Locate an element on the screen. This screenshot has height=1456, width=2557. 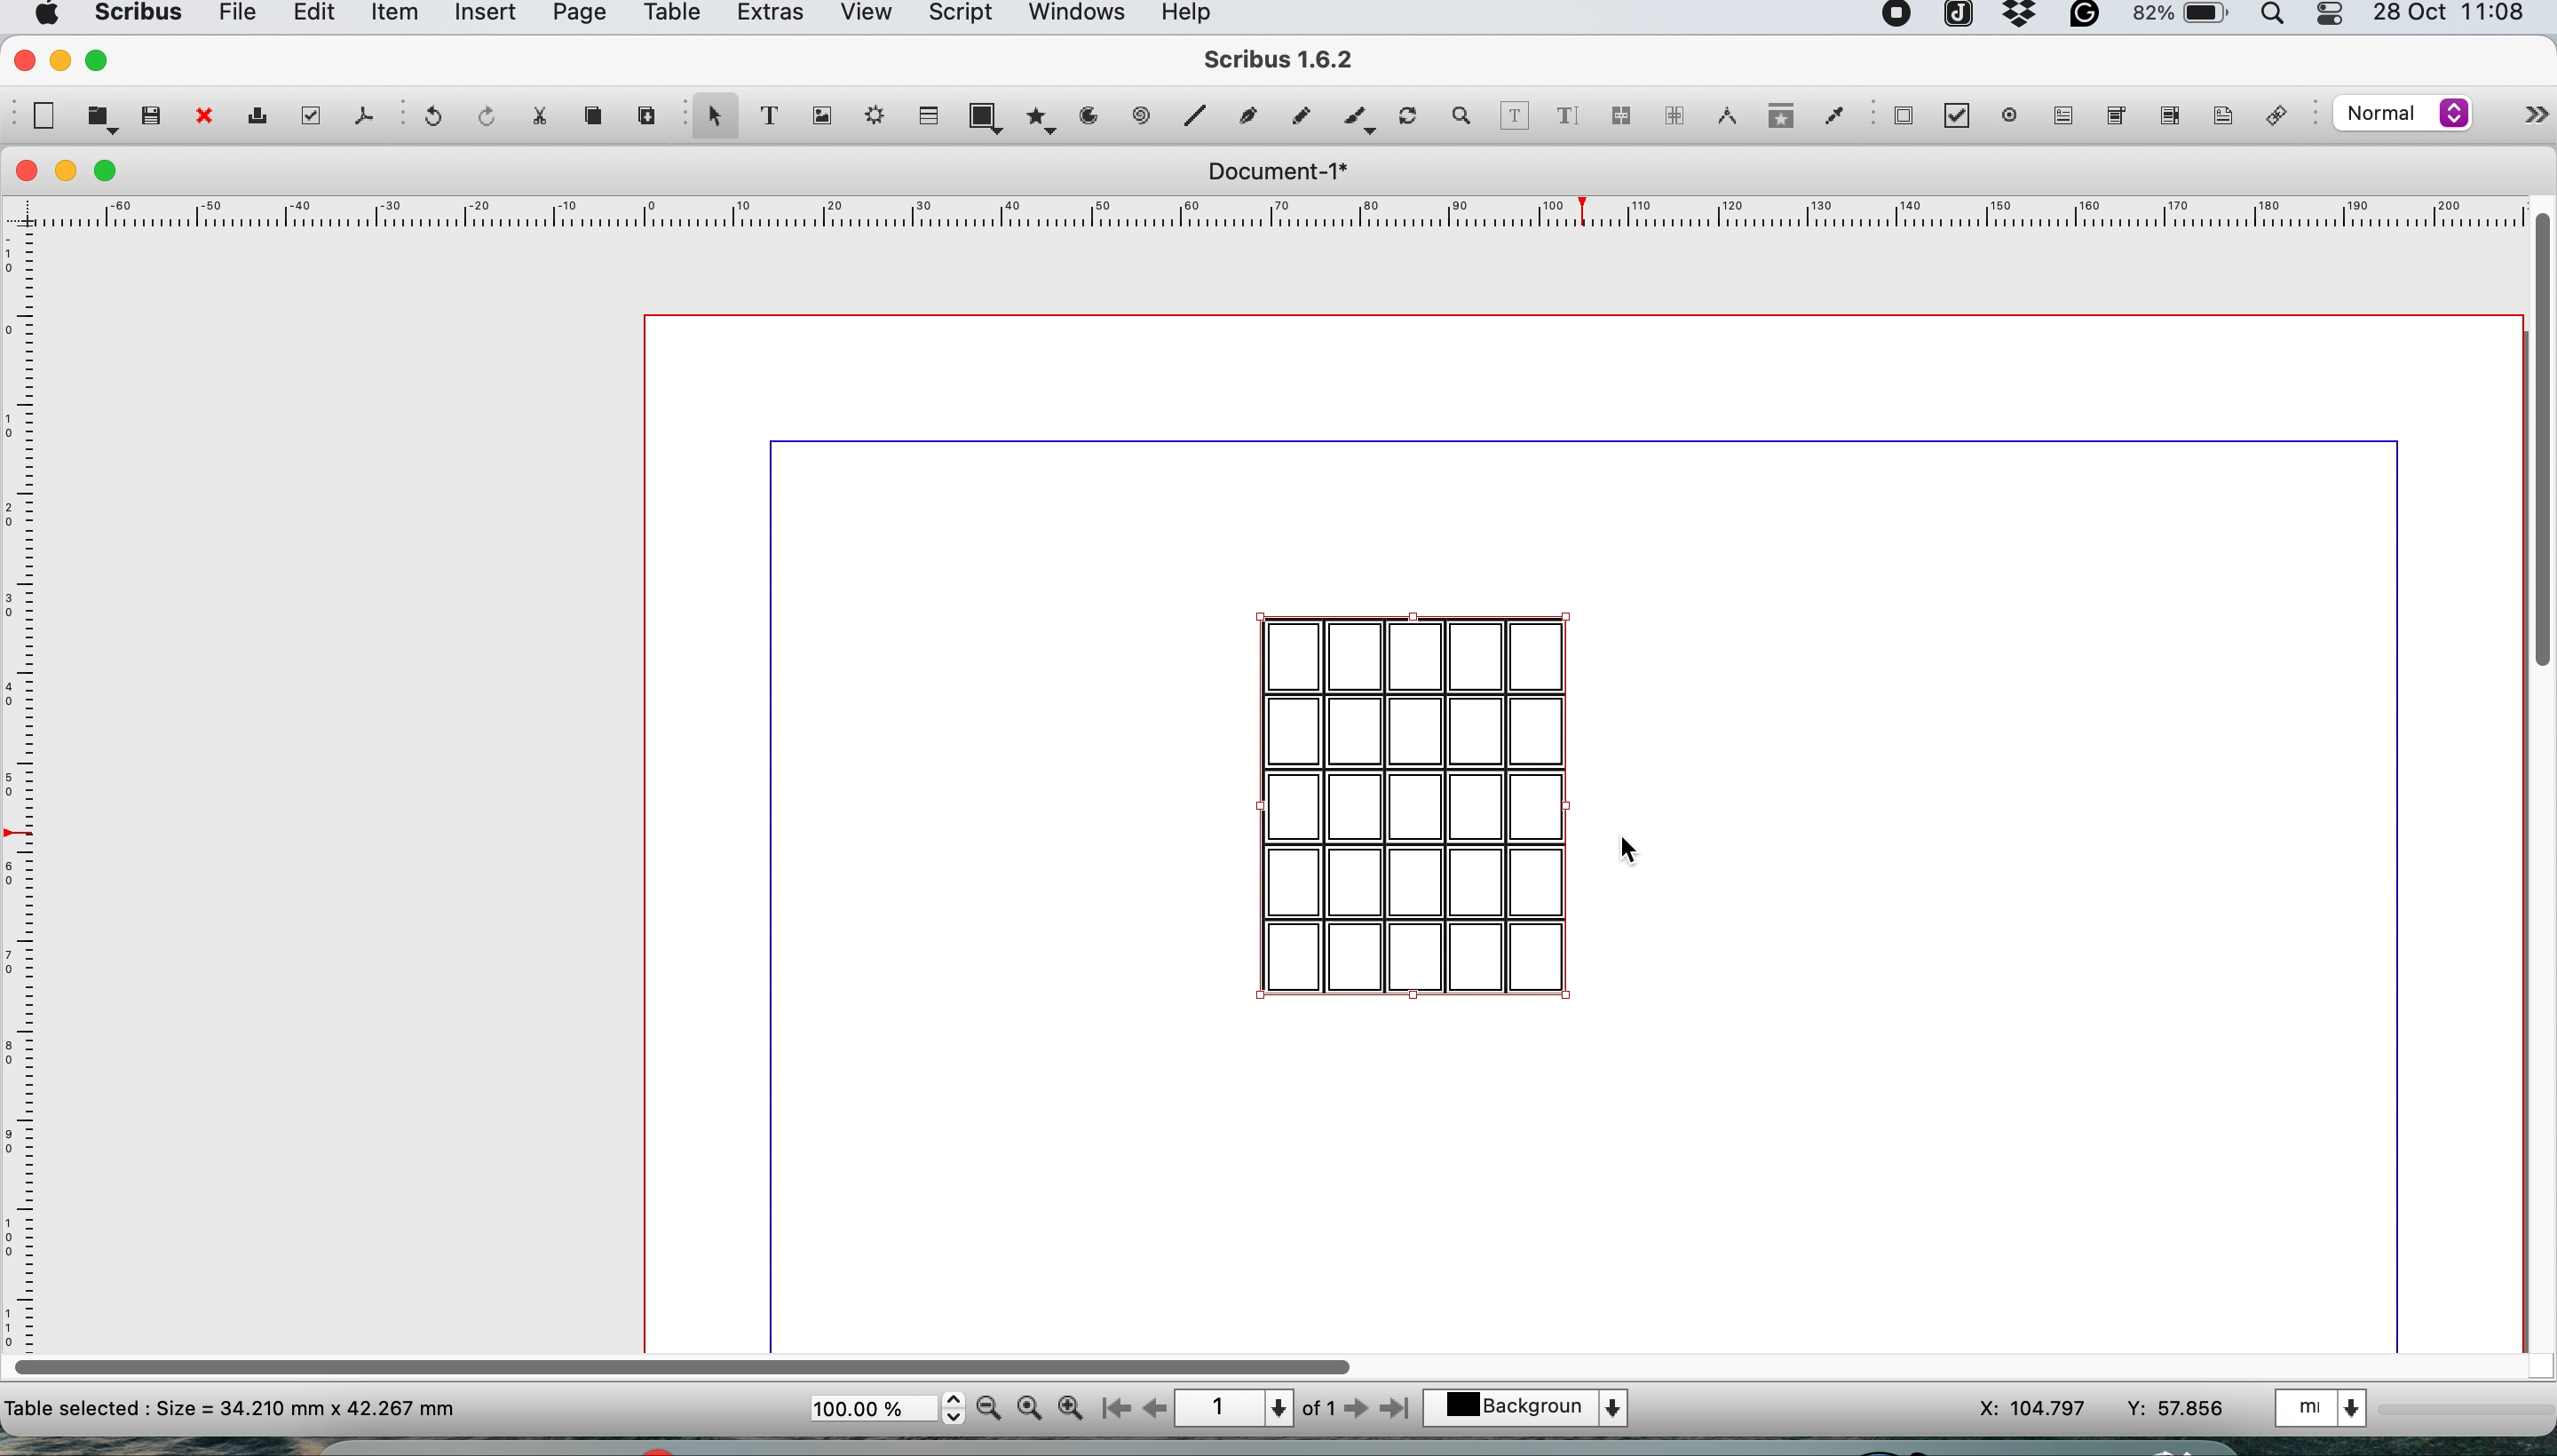
joplin is located at coordinates (1956, 18).